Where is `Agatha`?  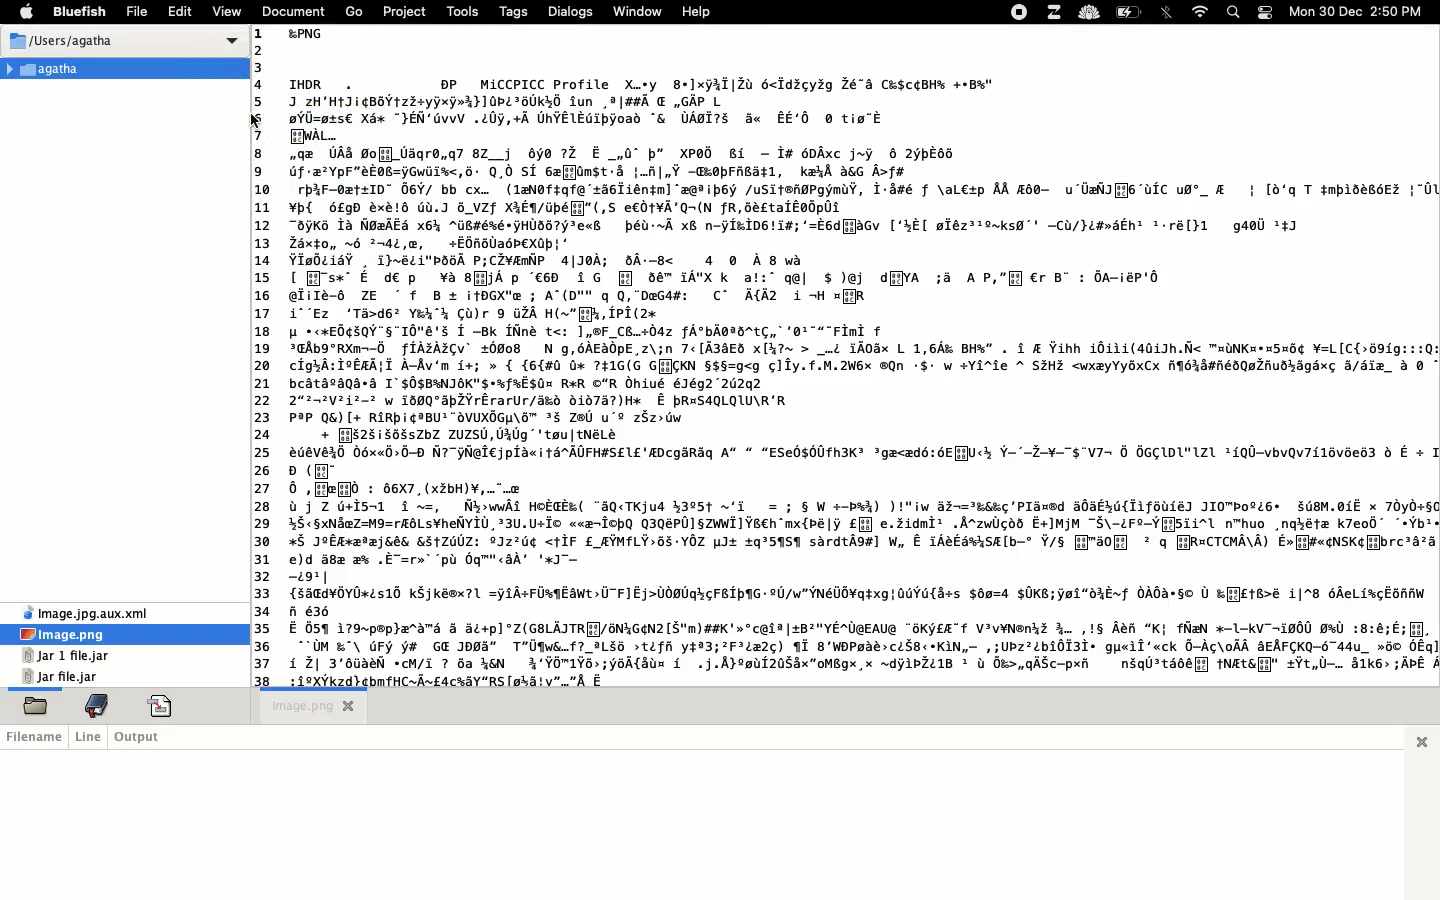
Agatha is located at coordinates (48, 69).